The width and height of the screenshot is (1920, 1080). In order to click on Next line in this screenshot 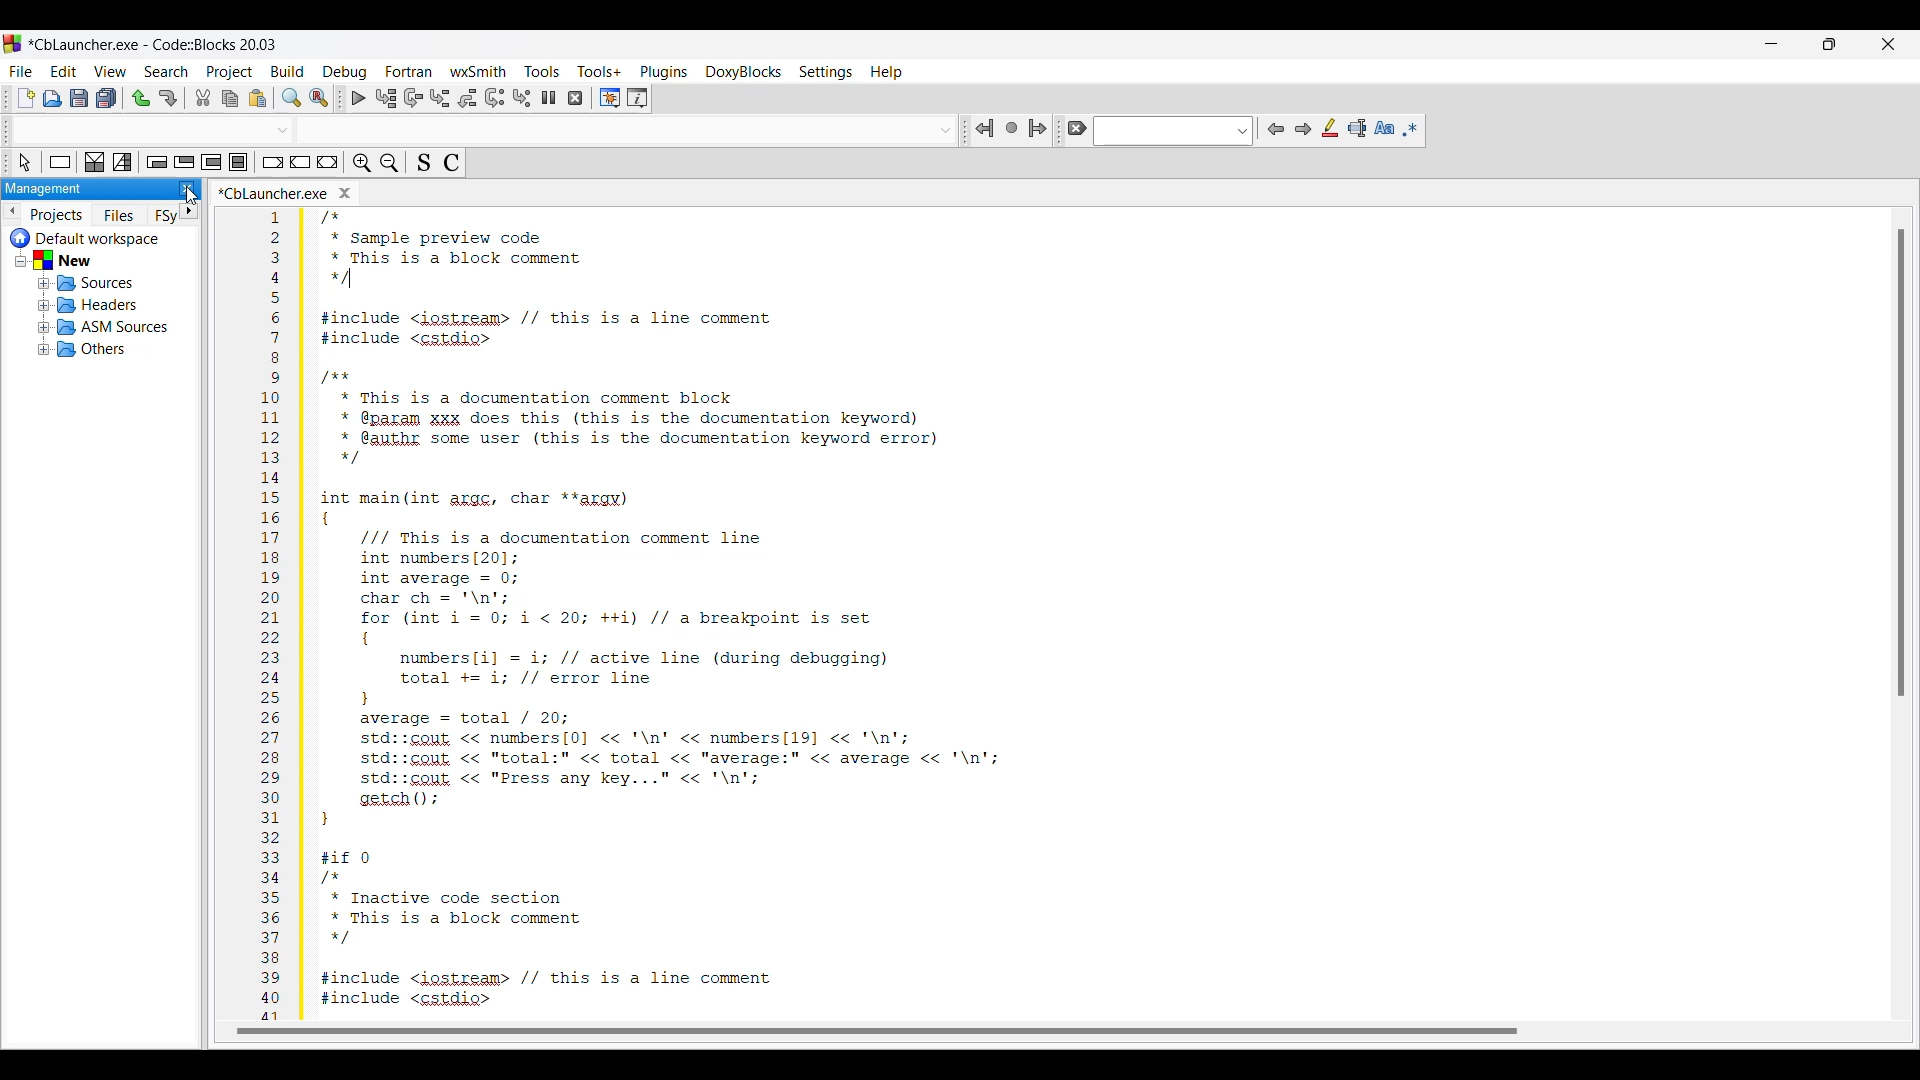, I will do `click(413, 98)`.